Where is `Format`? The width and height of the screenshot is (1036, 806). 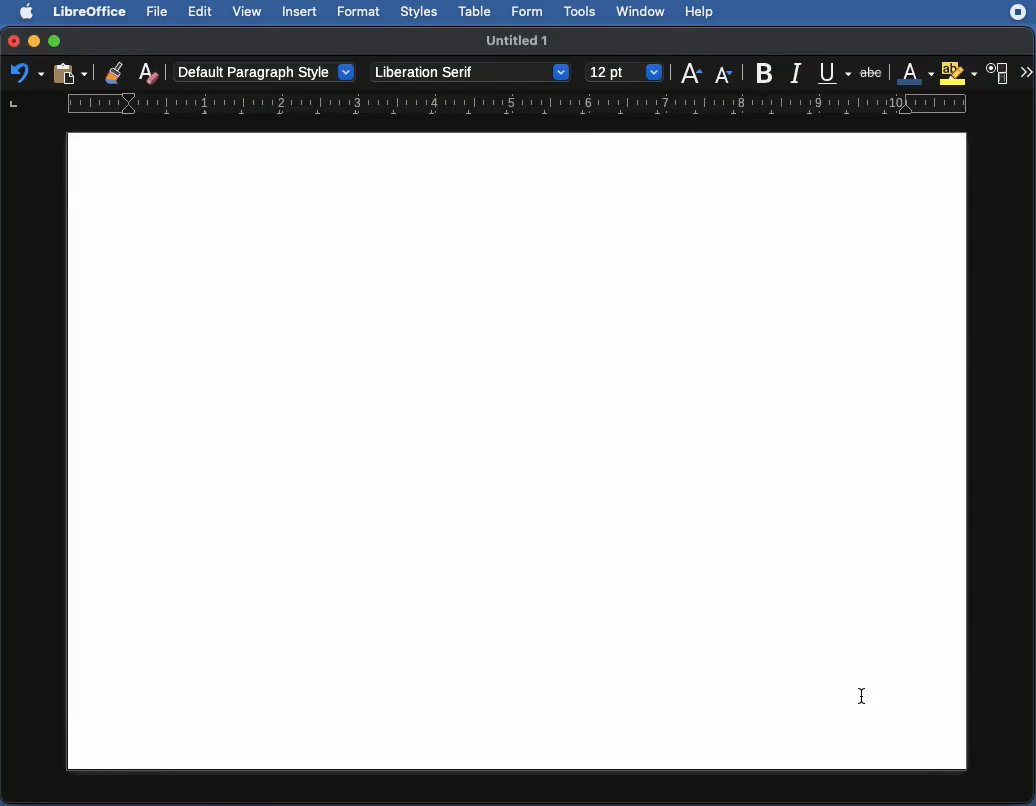
Format is located at coordinates (361, 13).